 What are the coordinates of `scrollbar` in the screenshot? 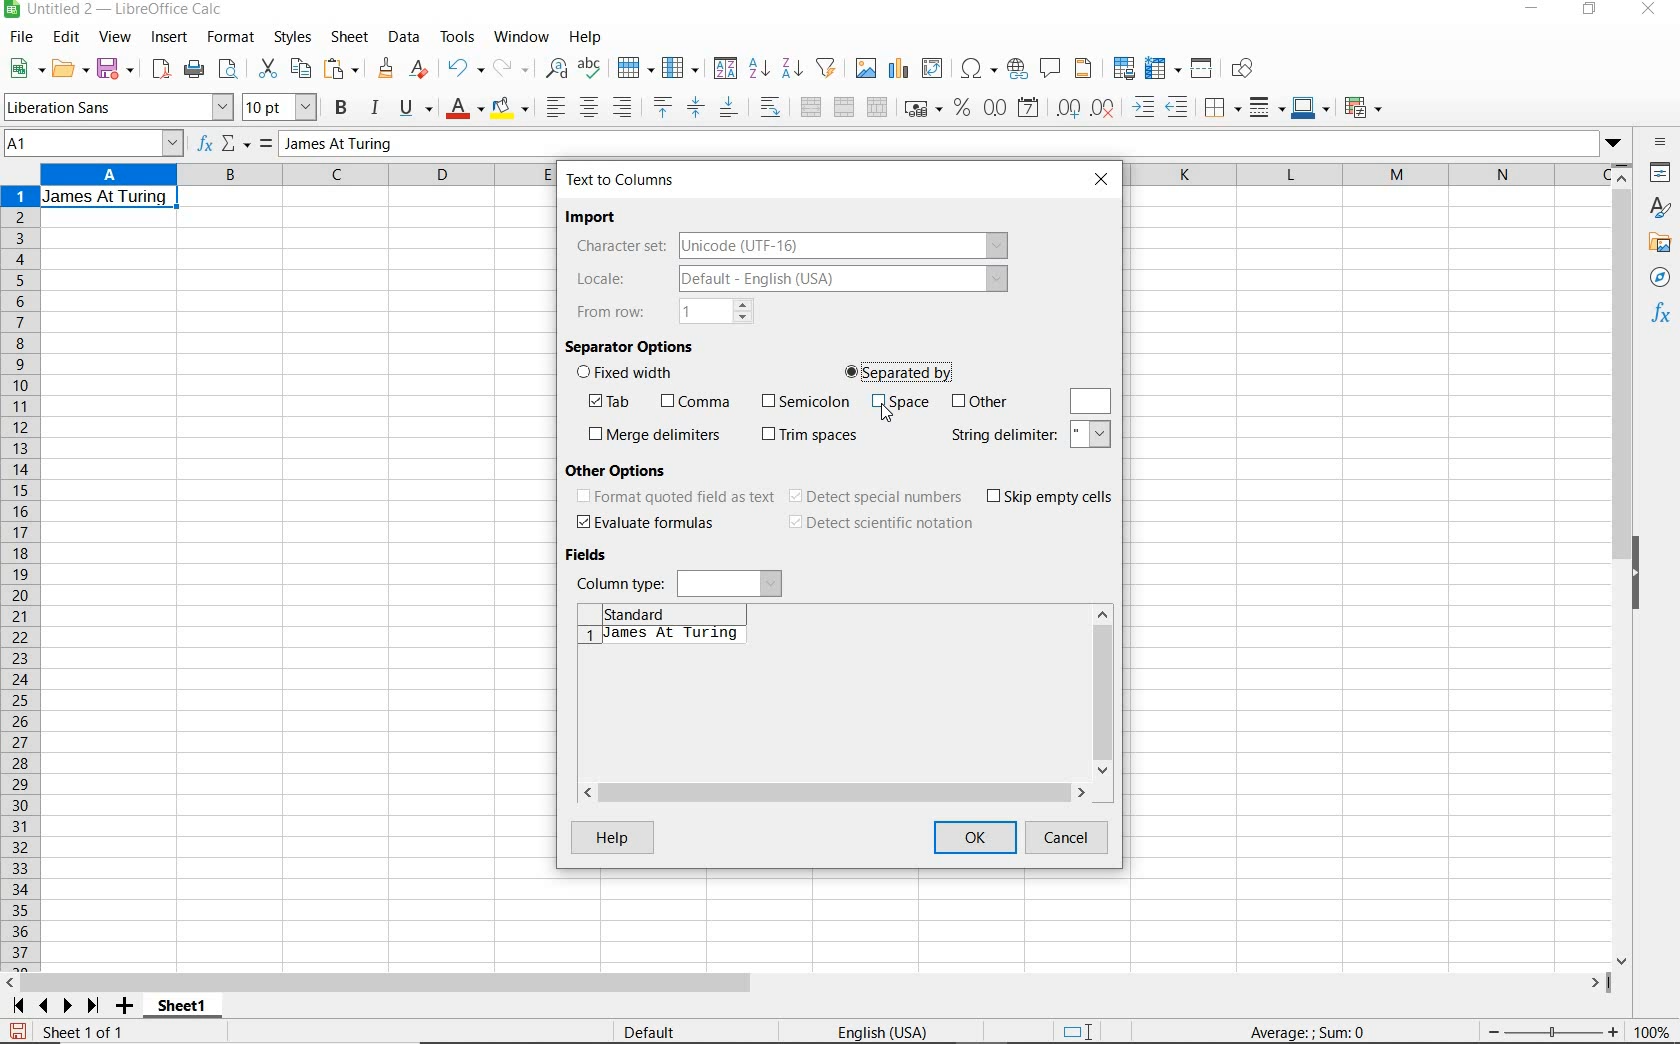 It's located at (809, 984).